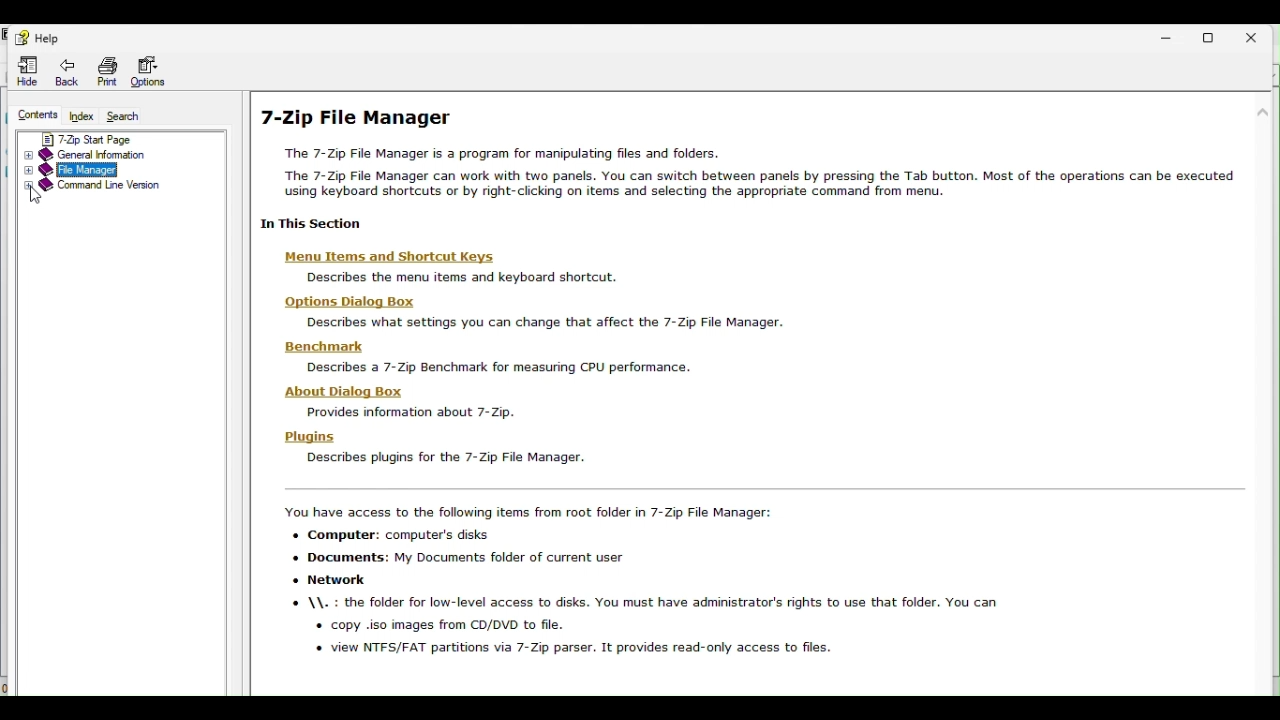 This screenshot has height=720, width=1280. Describe the element at coordinates (501, 367) in the screenshot. I see `describes a 7-Zip Benchmark for measuring CPU performance.` at that location.